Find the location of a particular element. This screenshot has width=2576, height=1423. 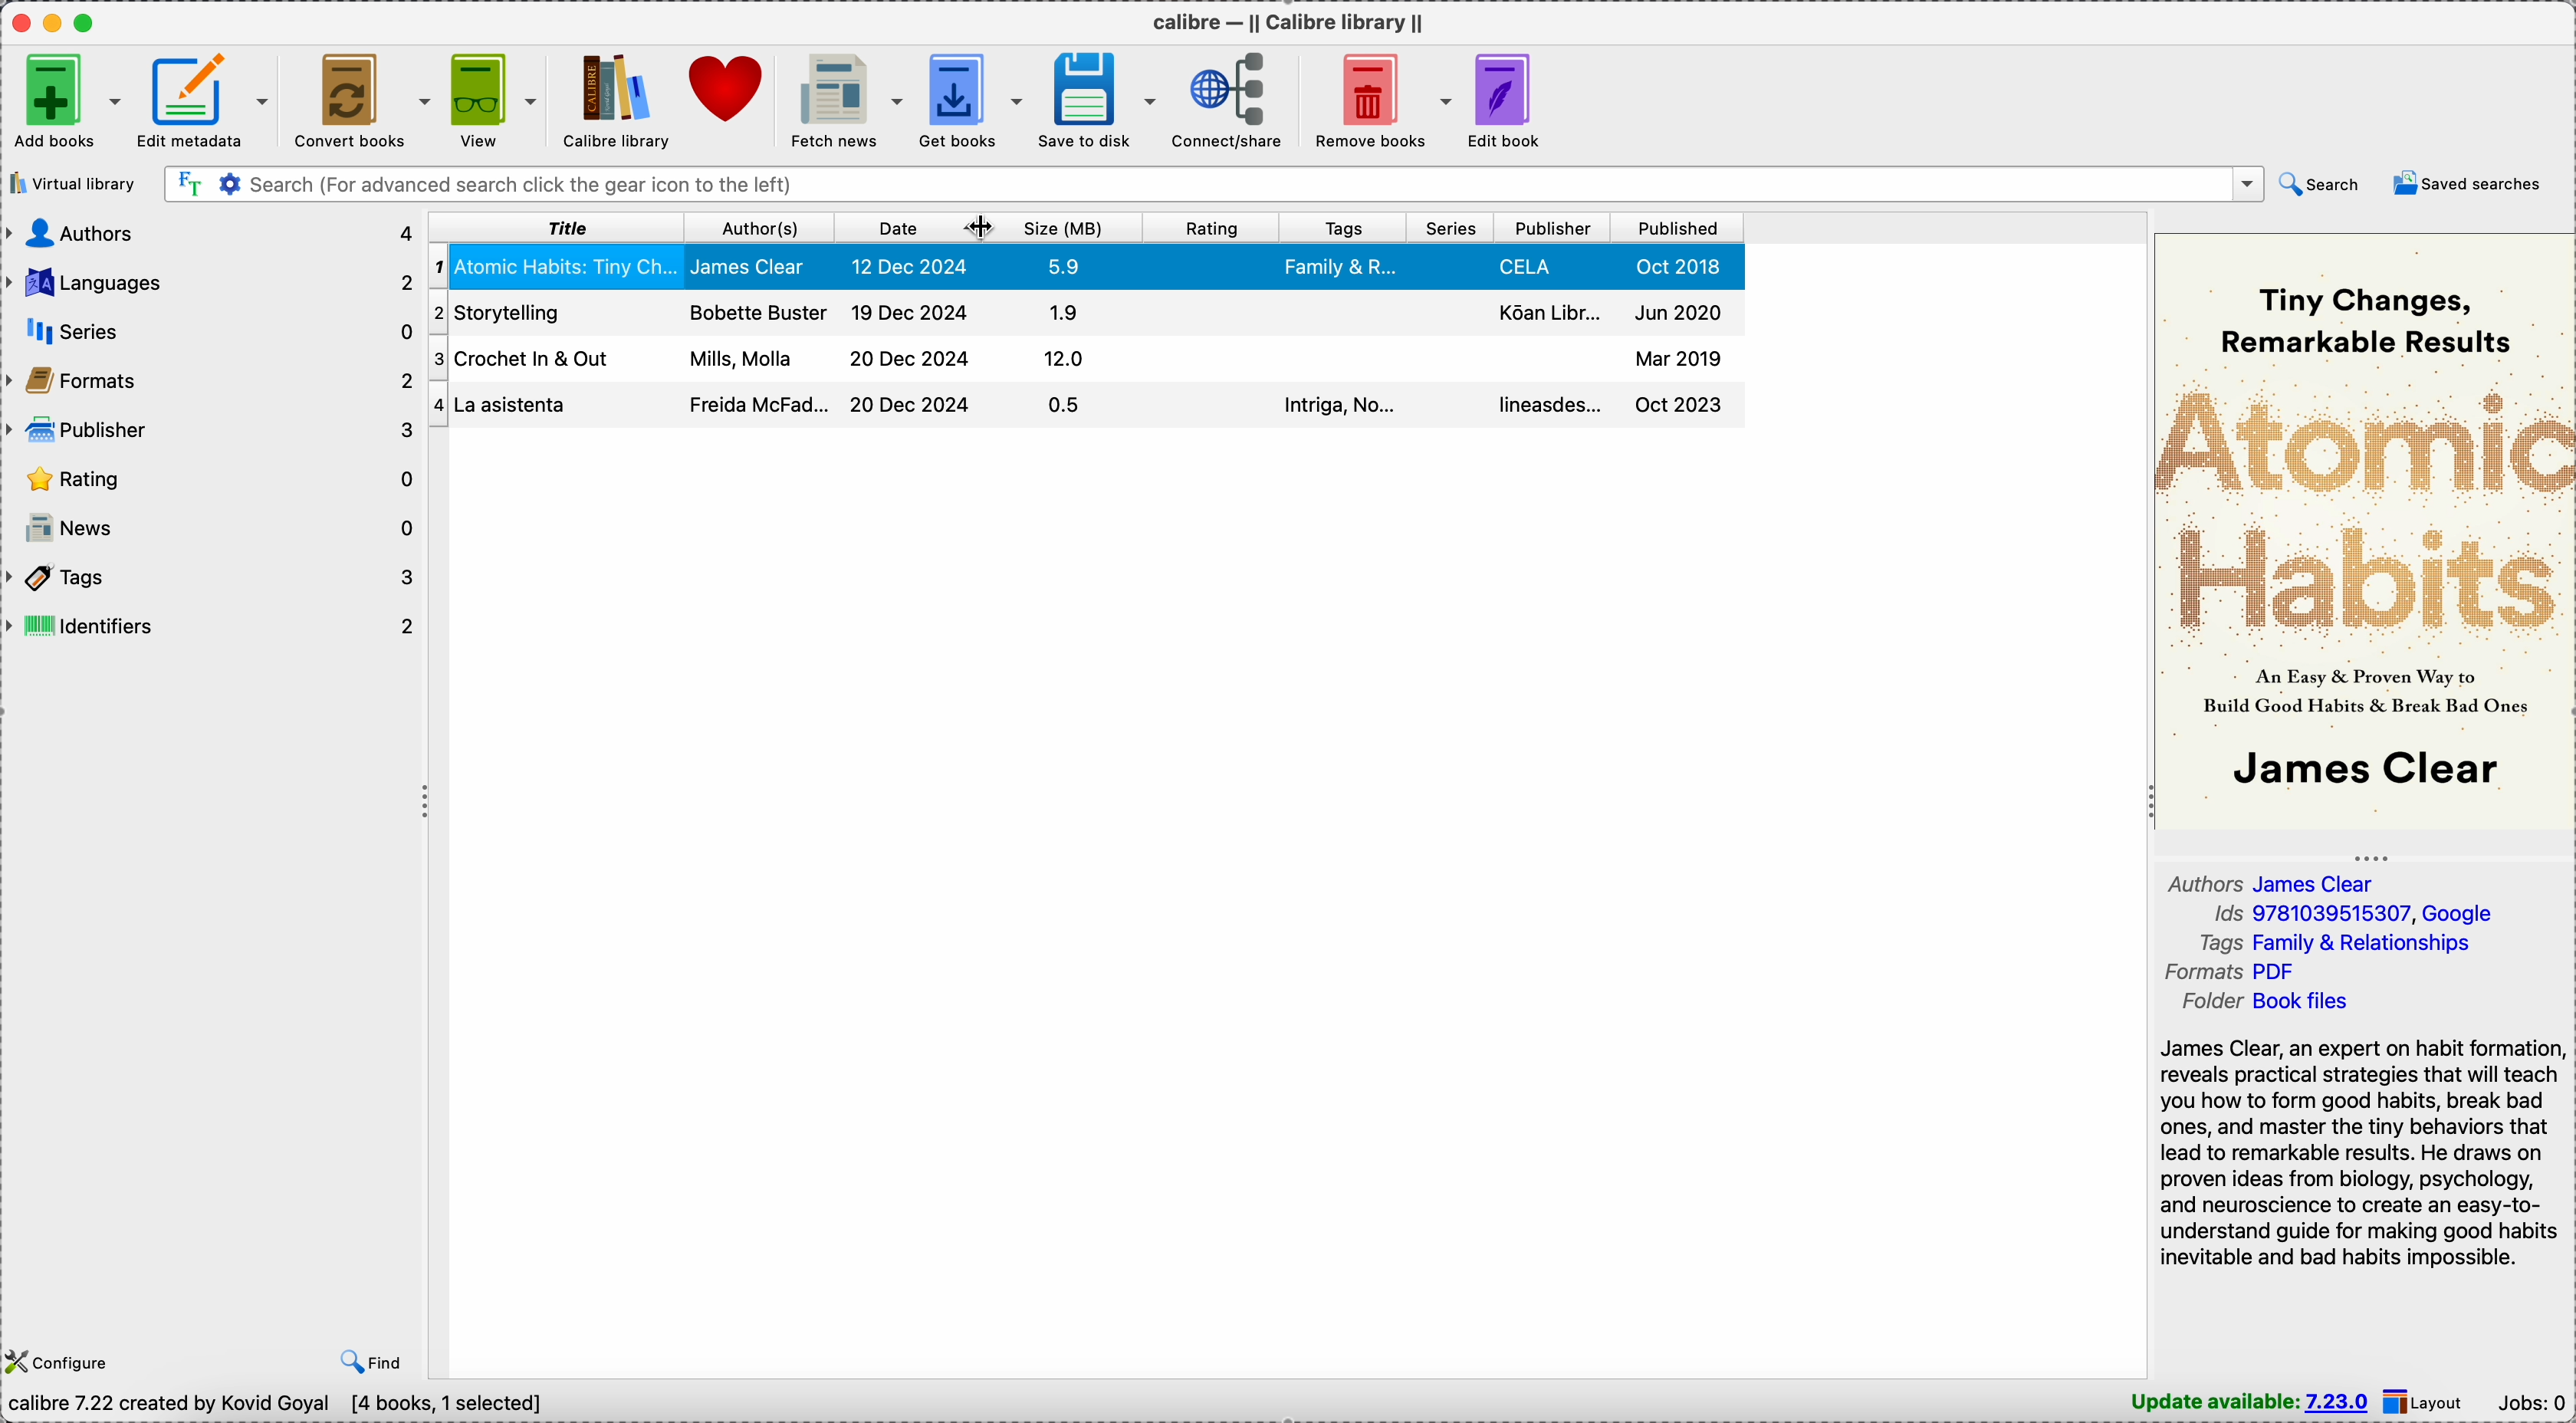

news is located at coordinates (213, 531).